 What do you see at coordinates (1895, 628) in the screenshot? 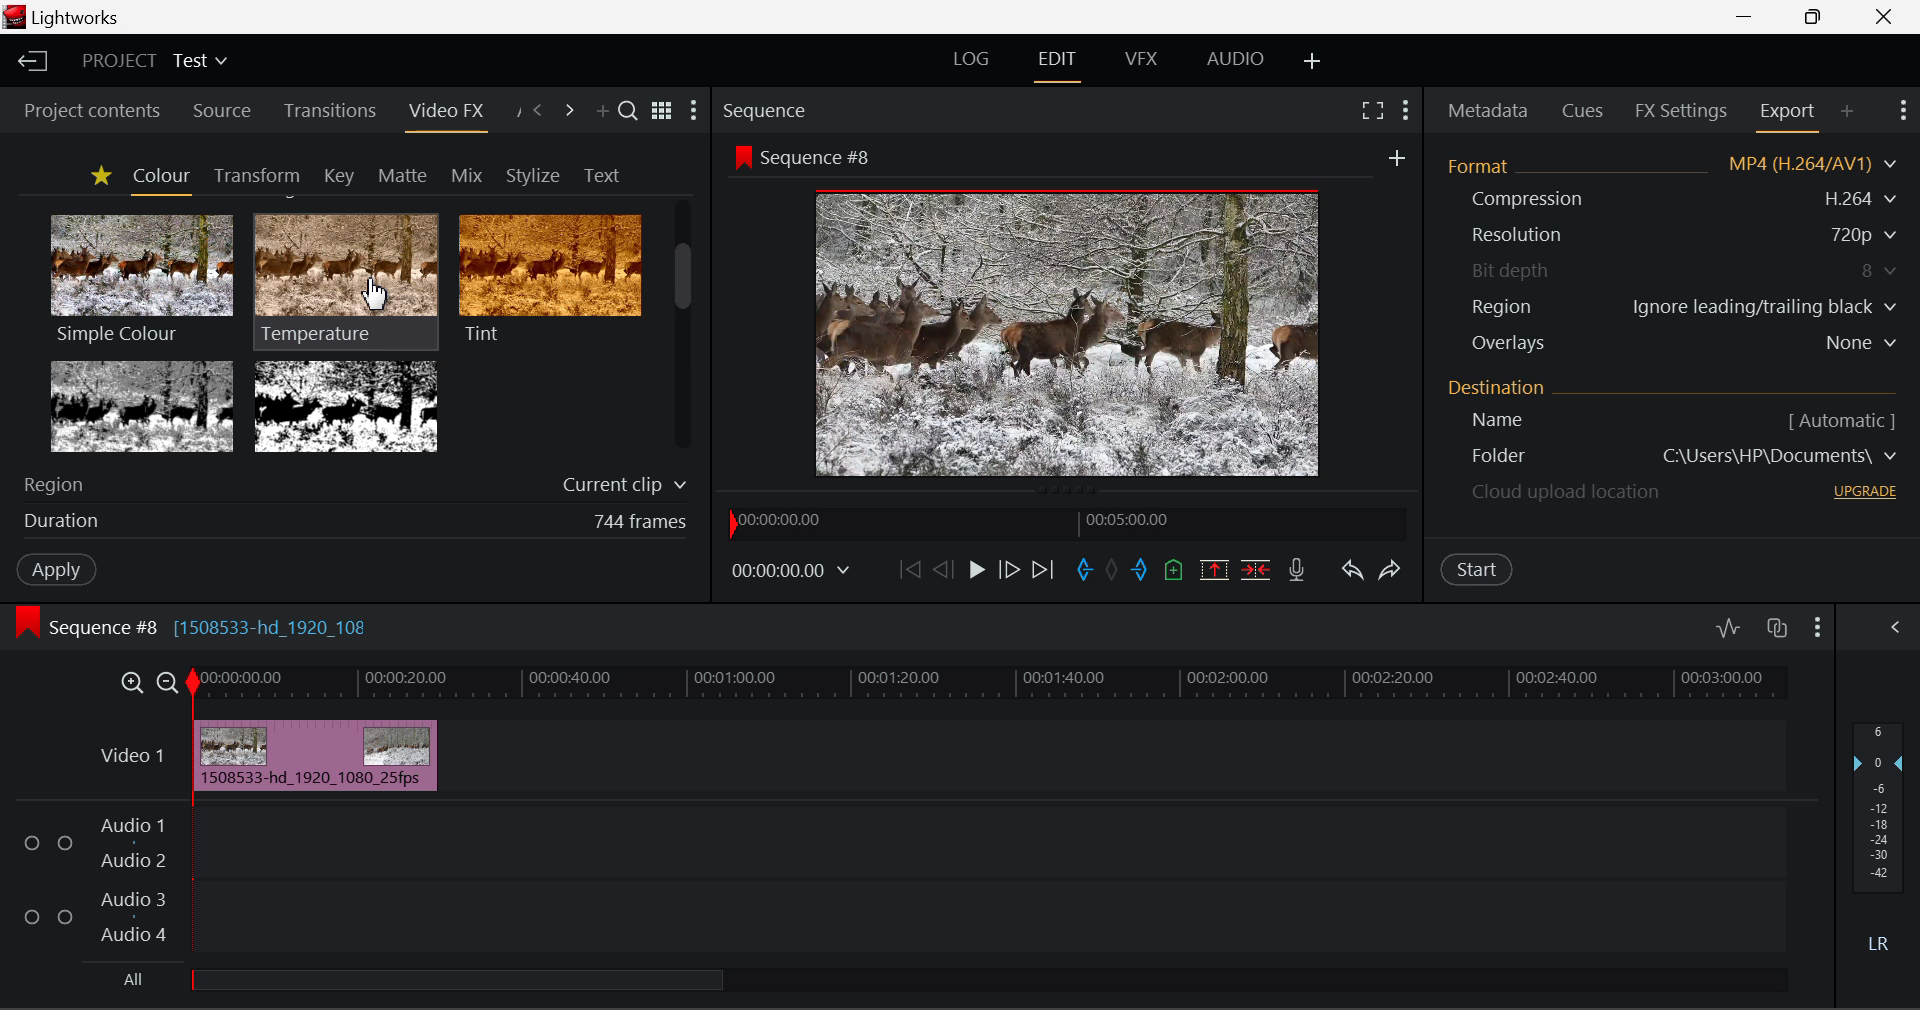
I see `Show Settings` at bounding box center [1895, 628].